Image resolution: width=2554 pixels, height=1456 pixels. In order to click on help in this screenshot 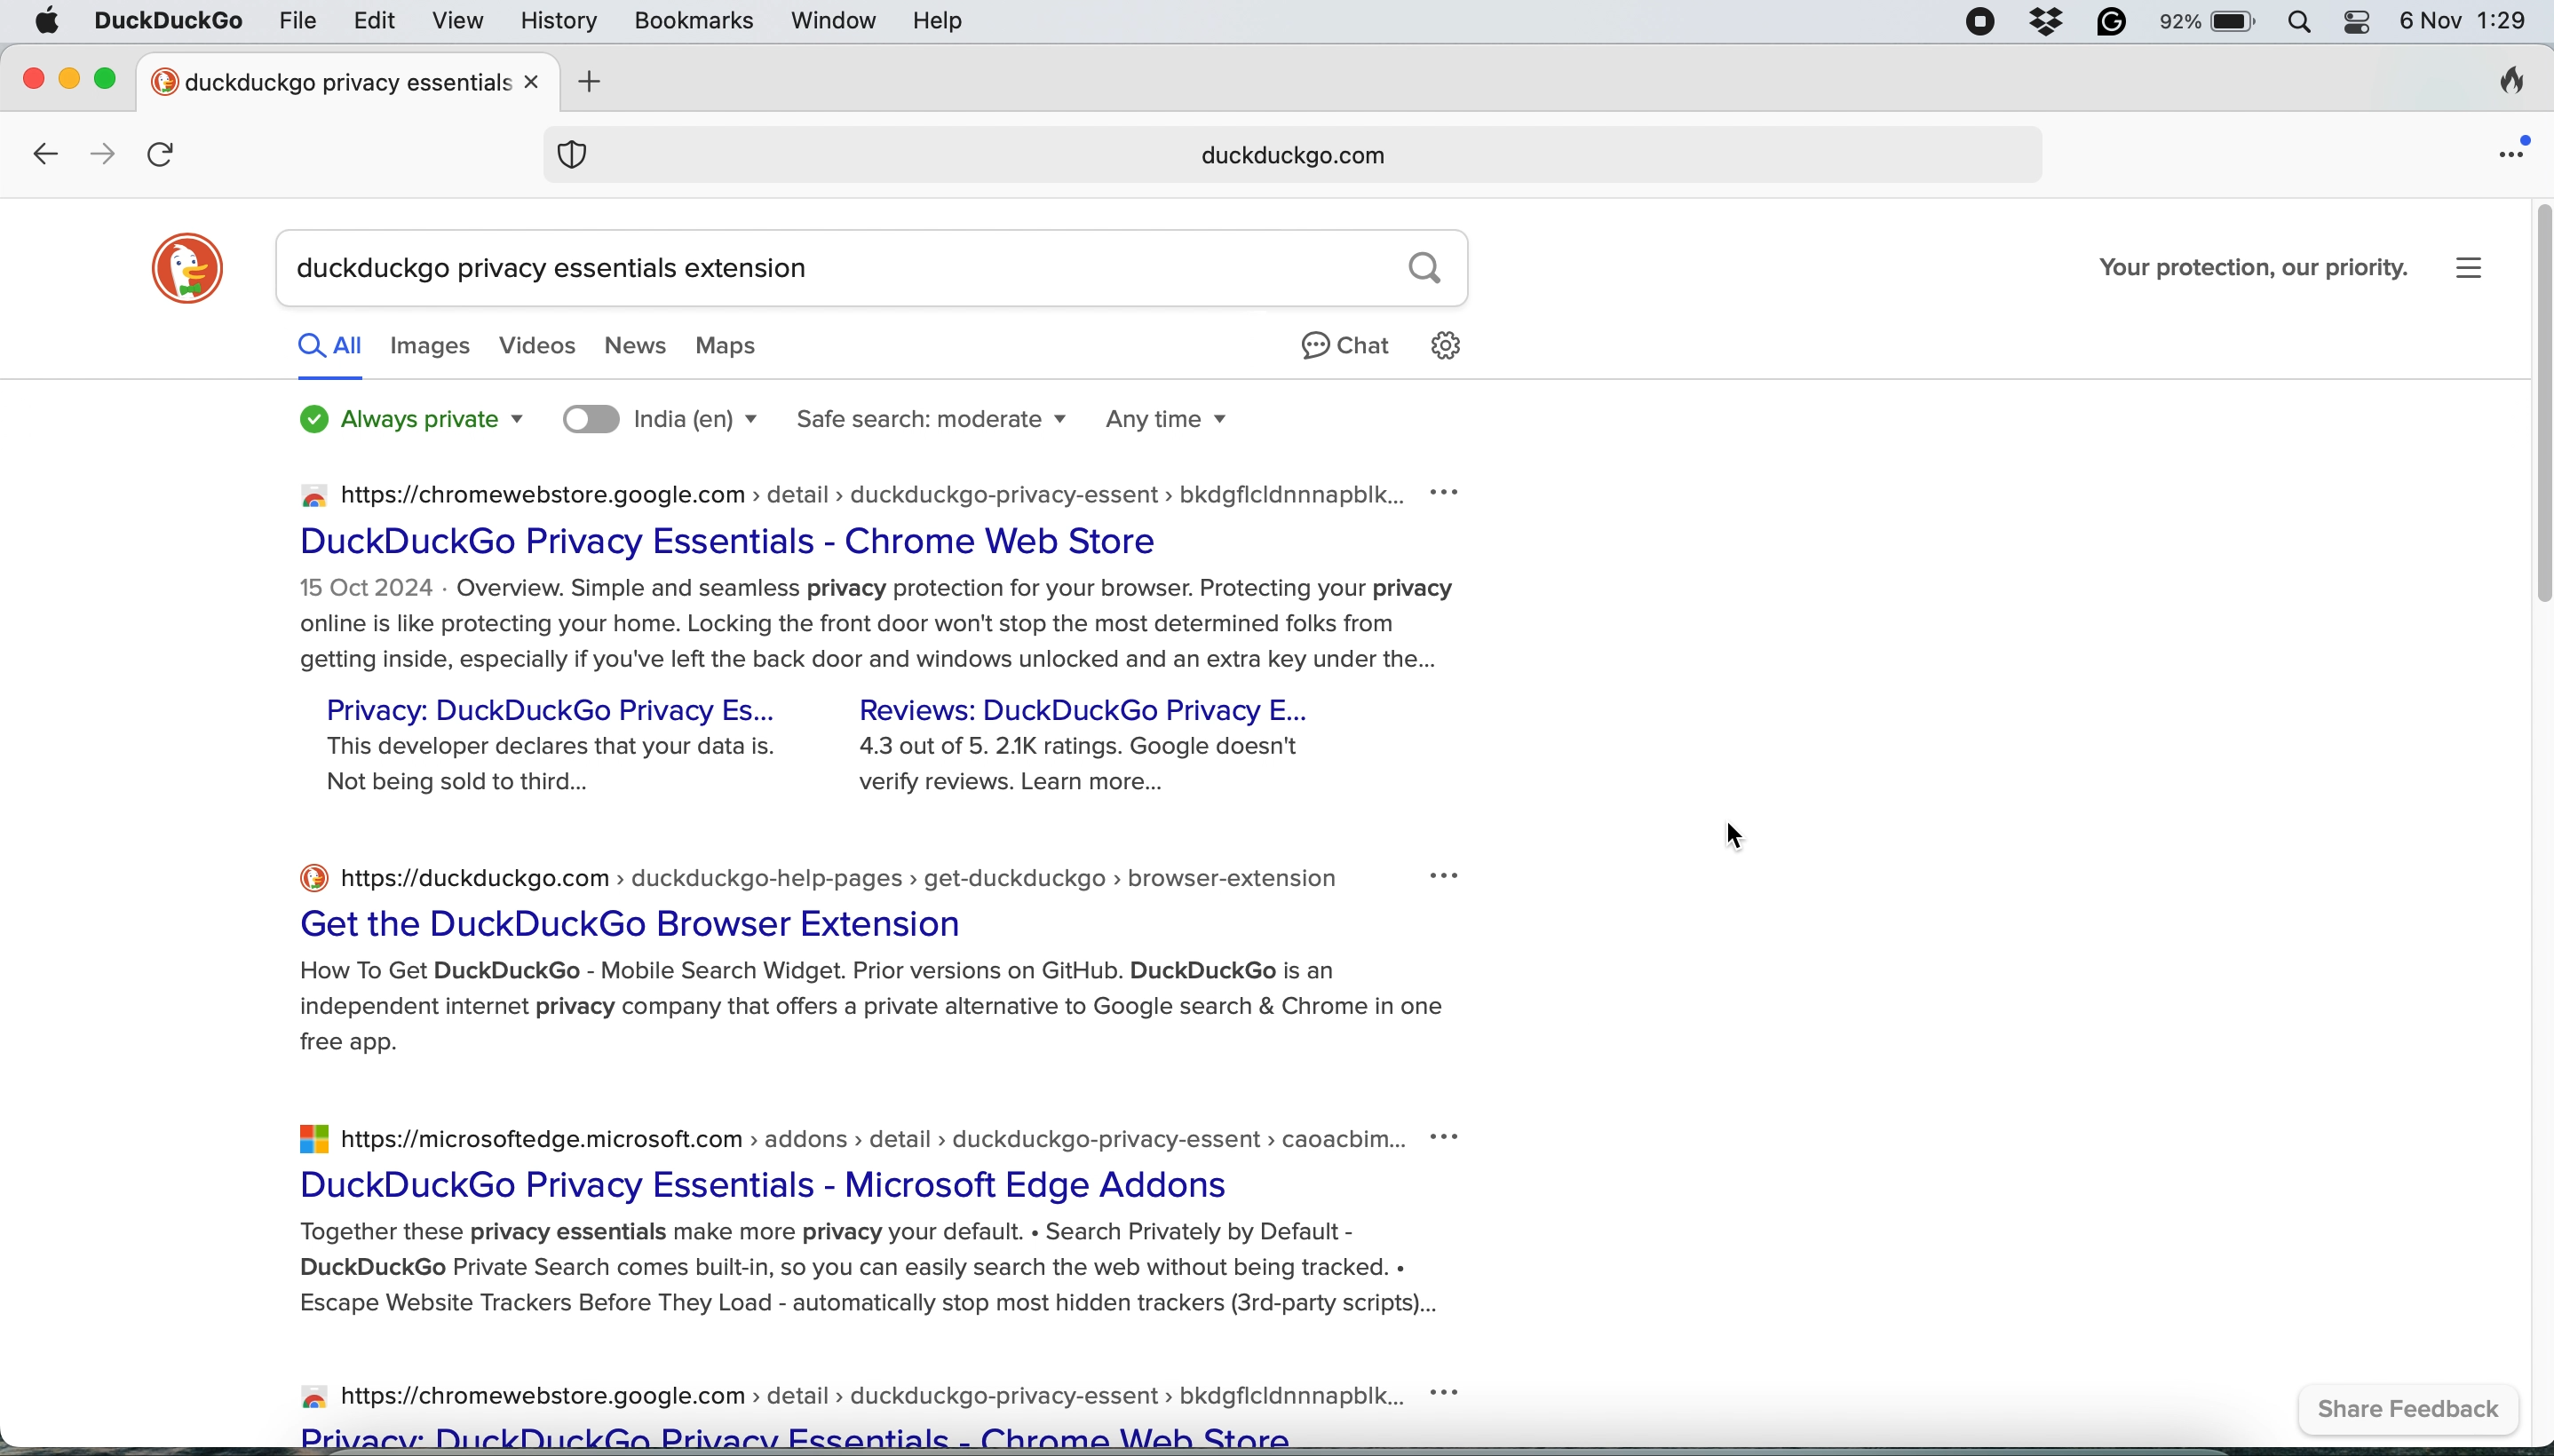, I will do `click(942, 21)`.